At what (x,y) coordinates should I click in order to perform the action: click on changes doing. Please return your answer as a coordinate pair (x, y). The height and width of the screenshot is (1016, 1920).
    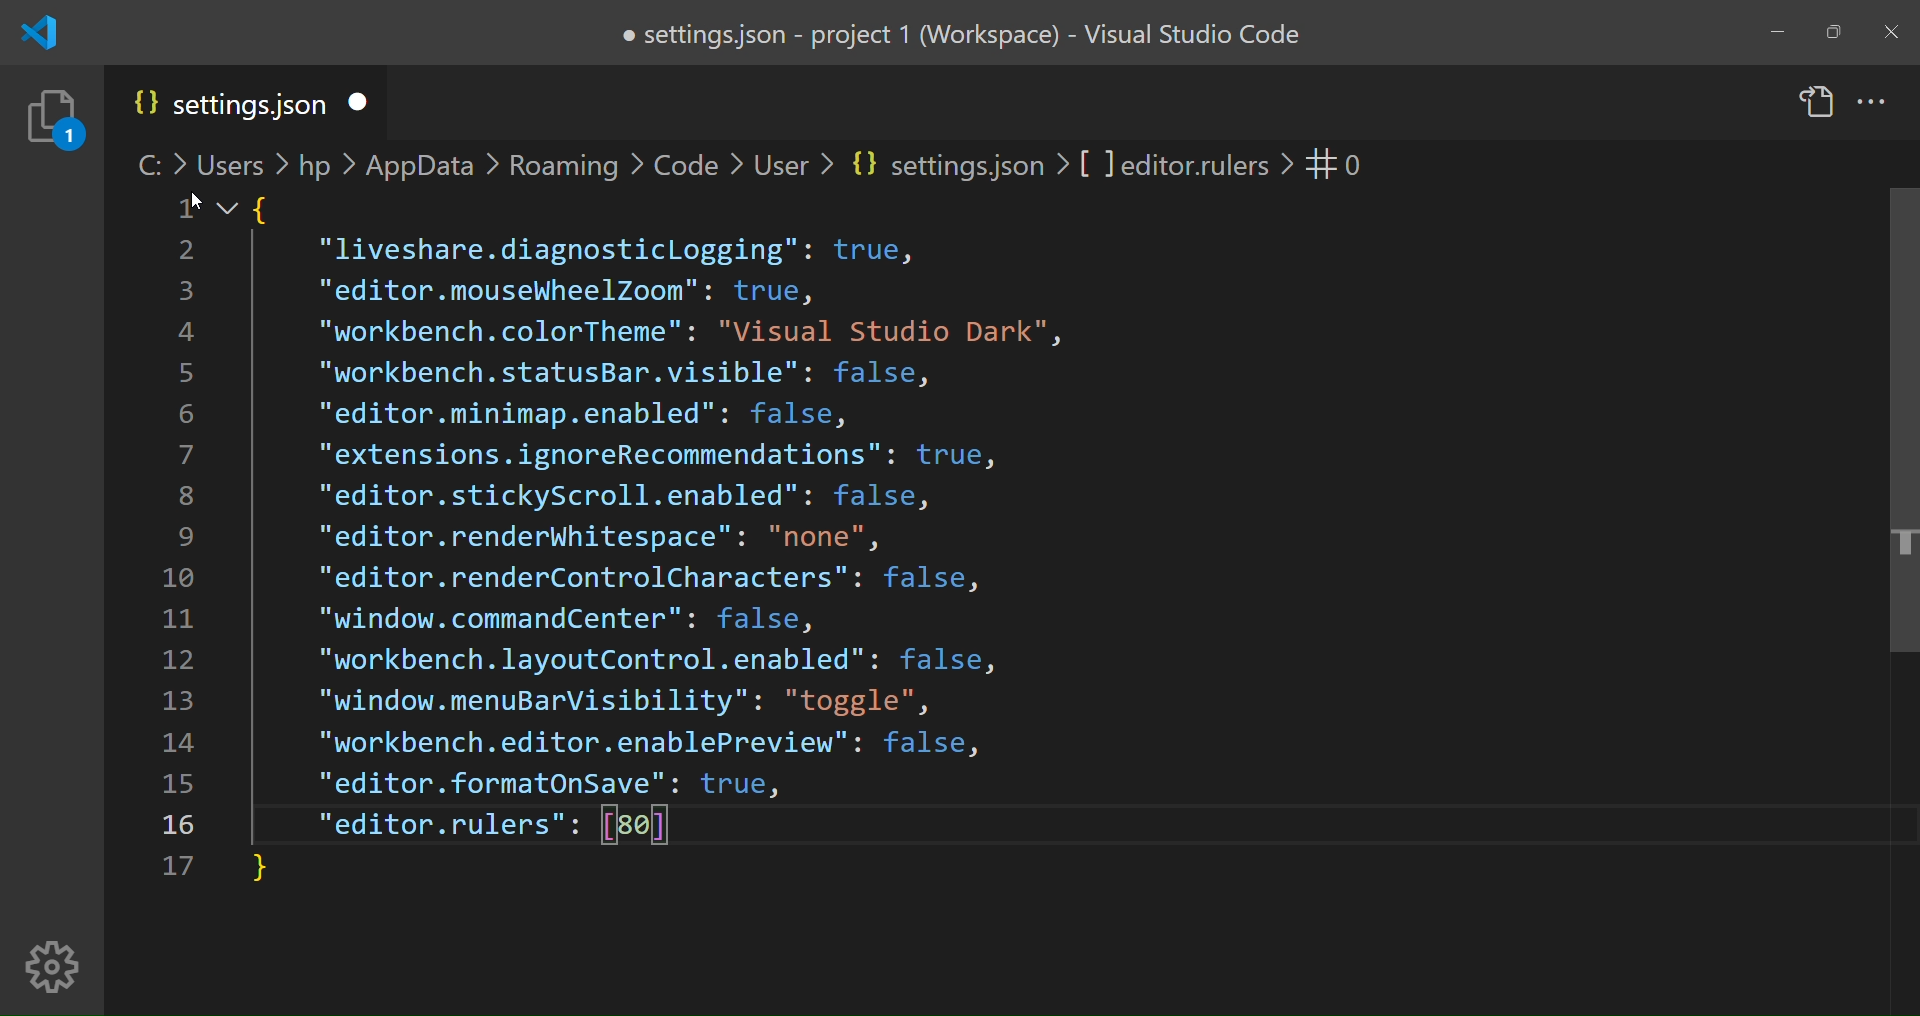
    Looking at the image, I should click on (54, 119).